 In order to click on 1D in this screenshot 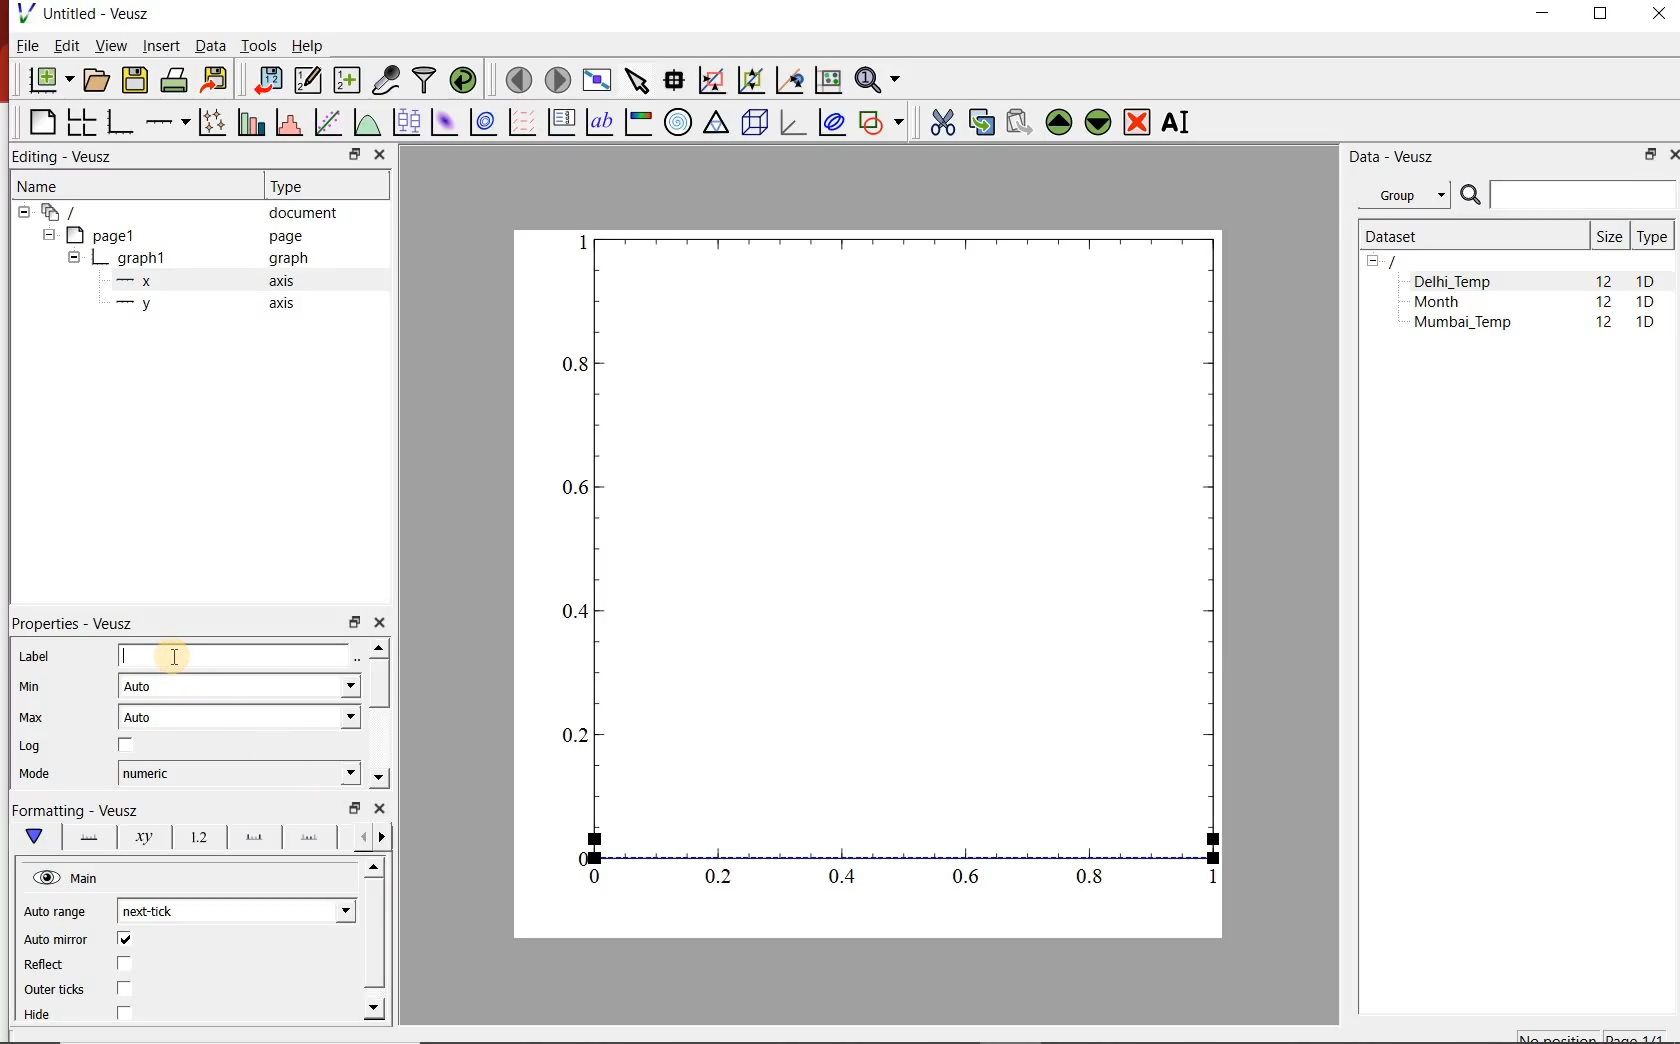, I will do `click(1645, 303)`.